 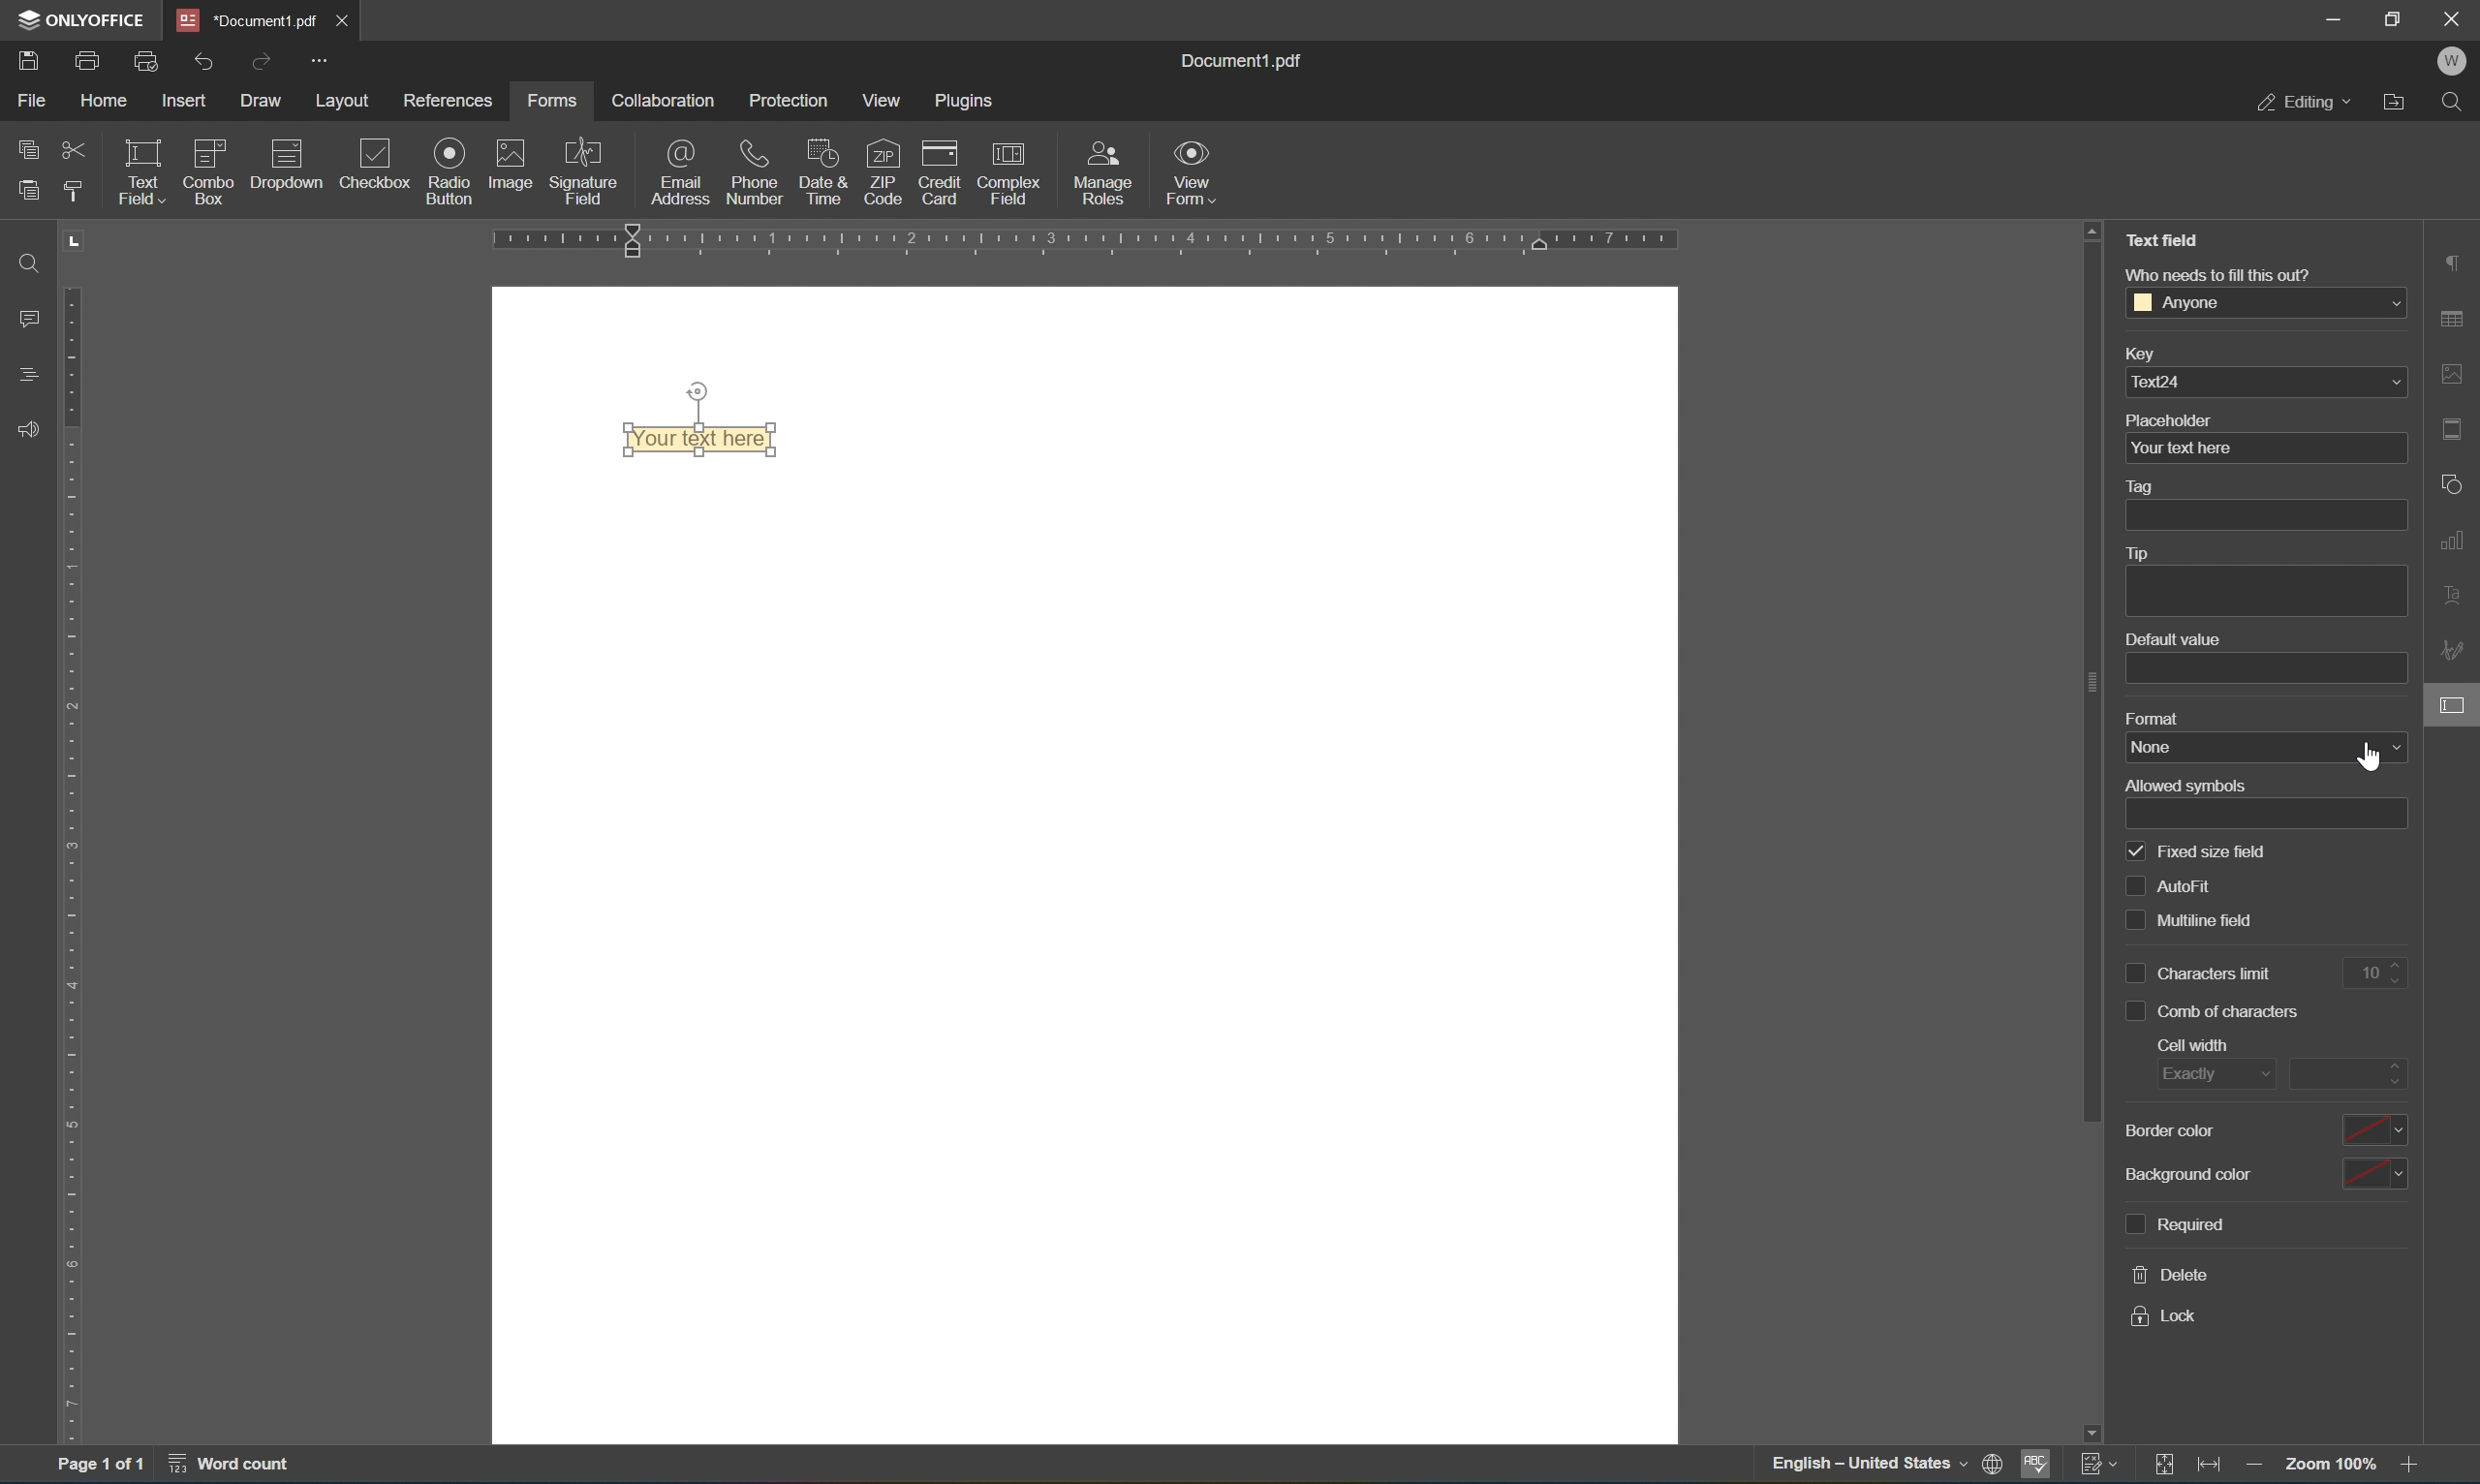 I want to click on comb of characters, so click(x=2214, y=1009).